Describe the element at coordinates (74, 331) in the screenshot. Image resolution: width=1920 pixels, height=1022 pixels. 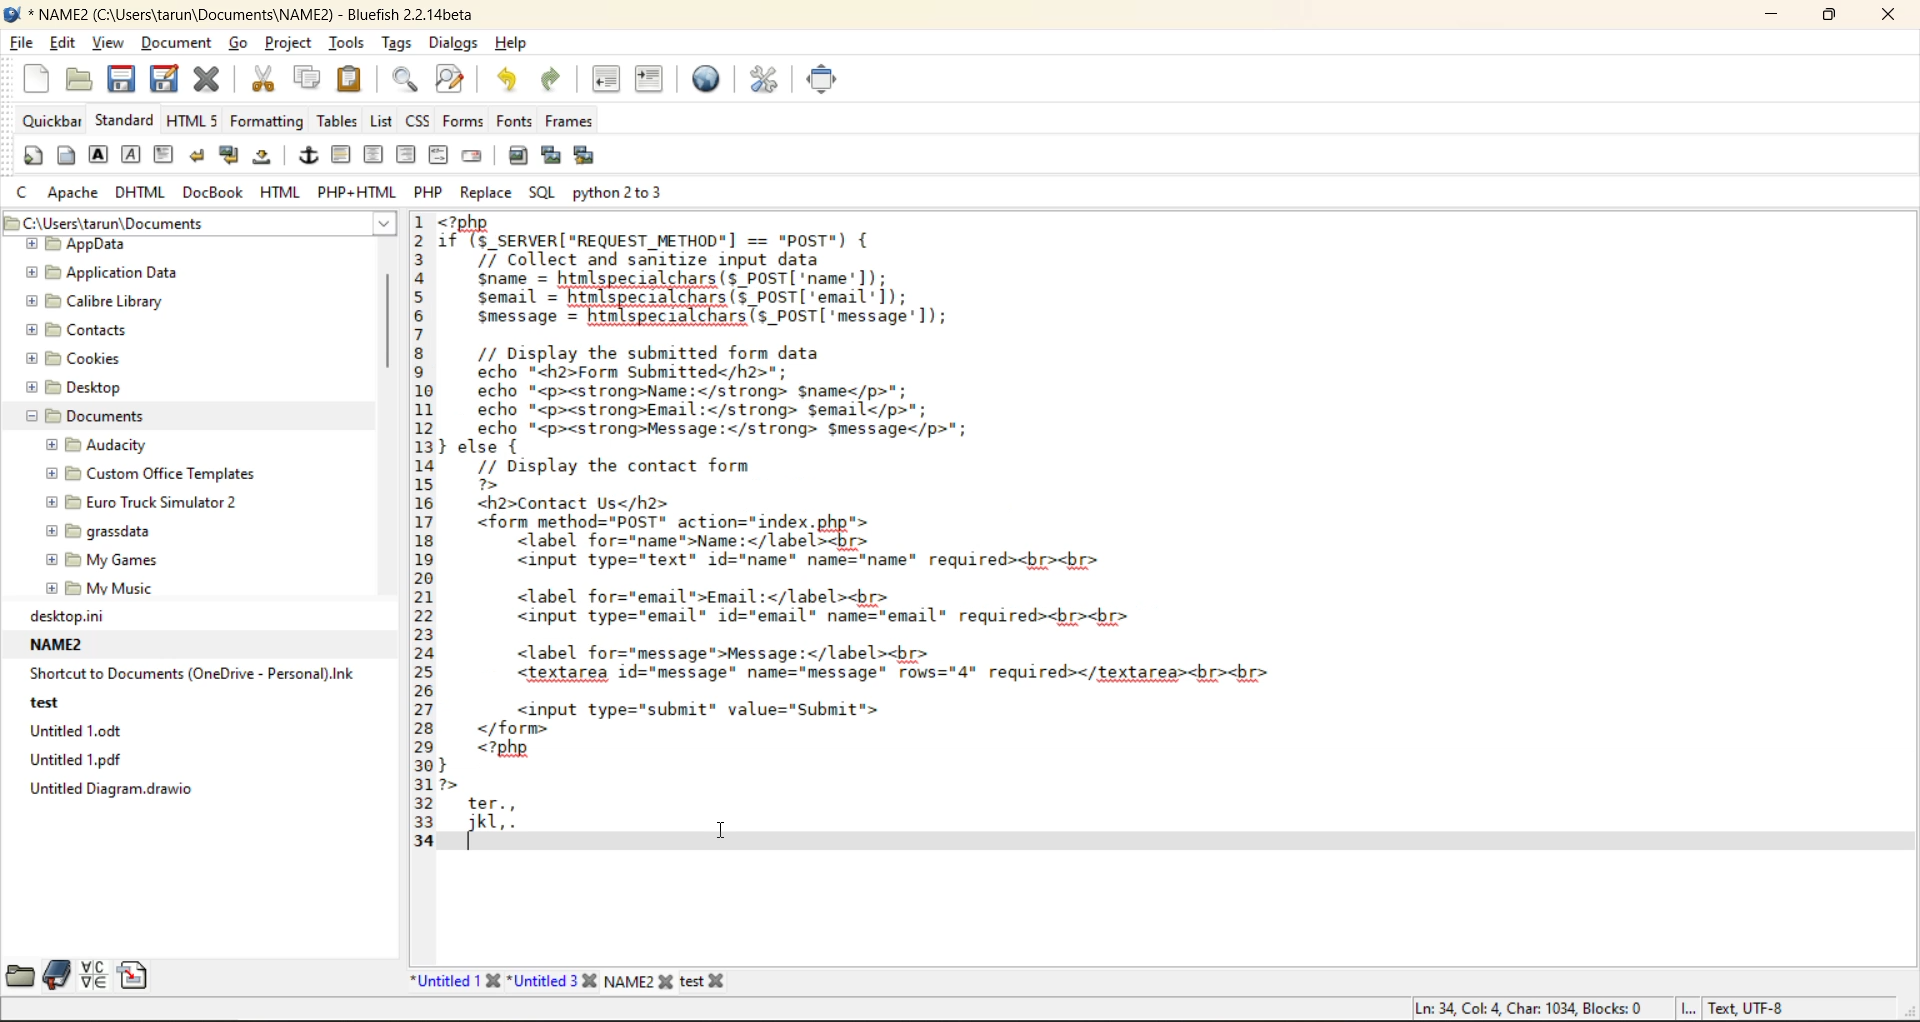
I see `Contacts` at that location.